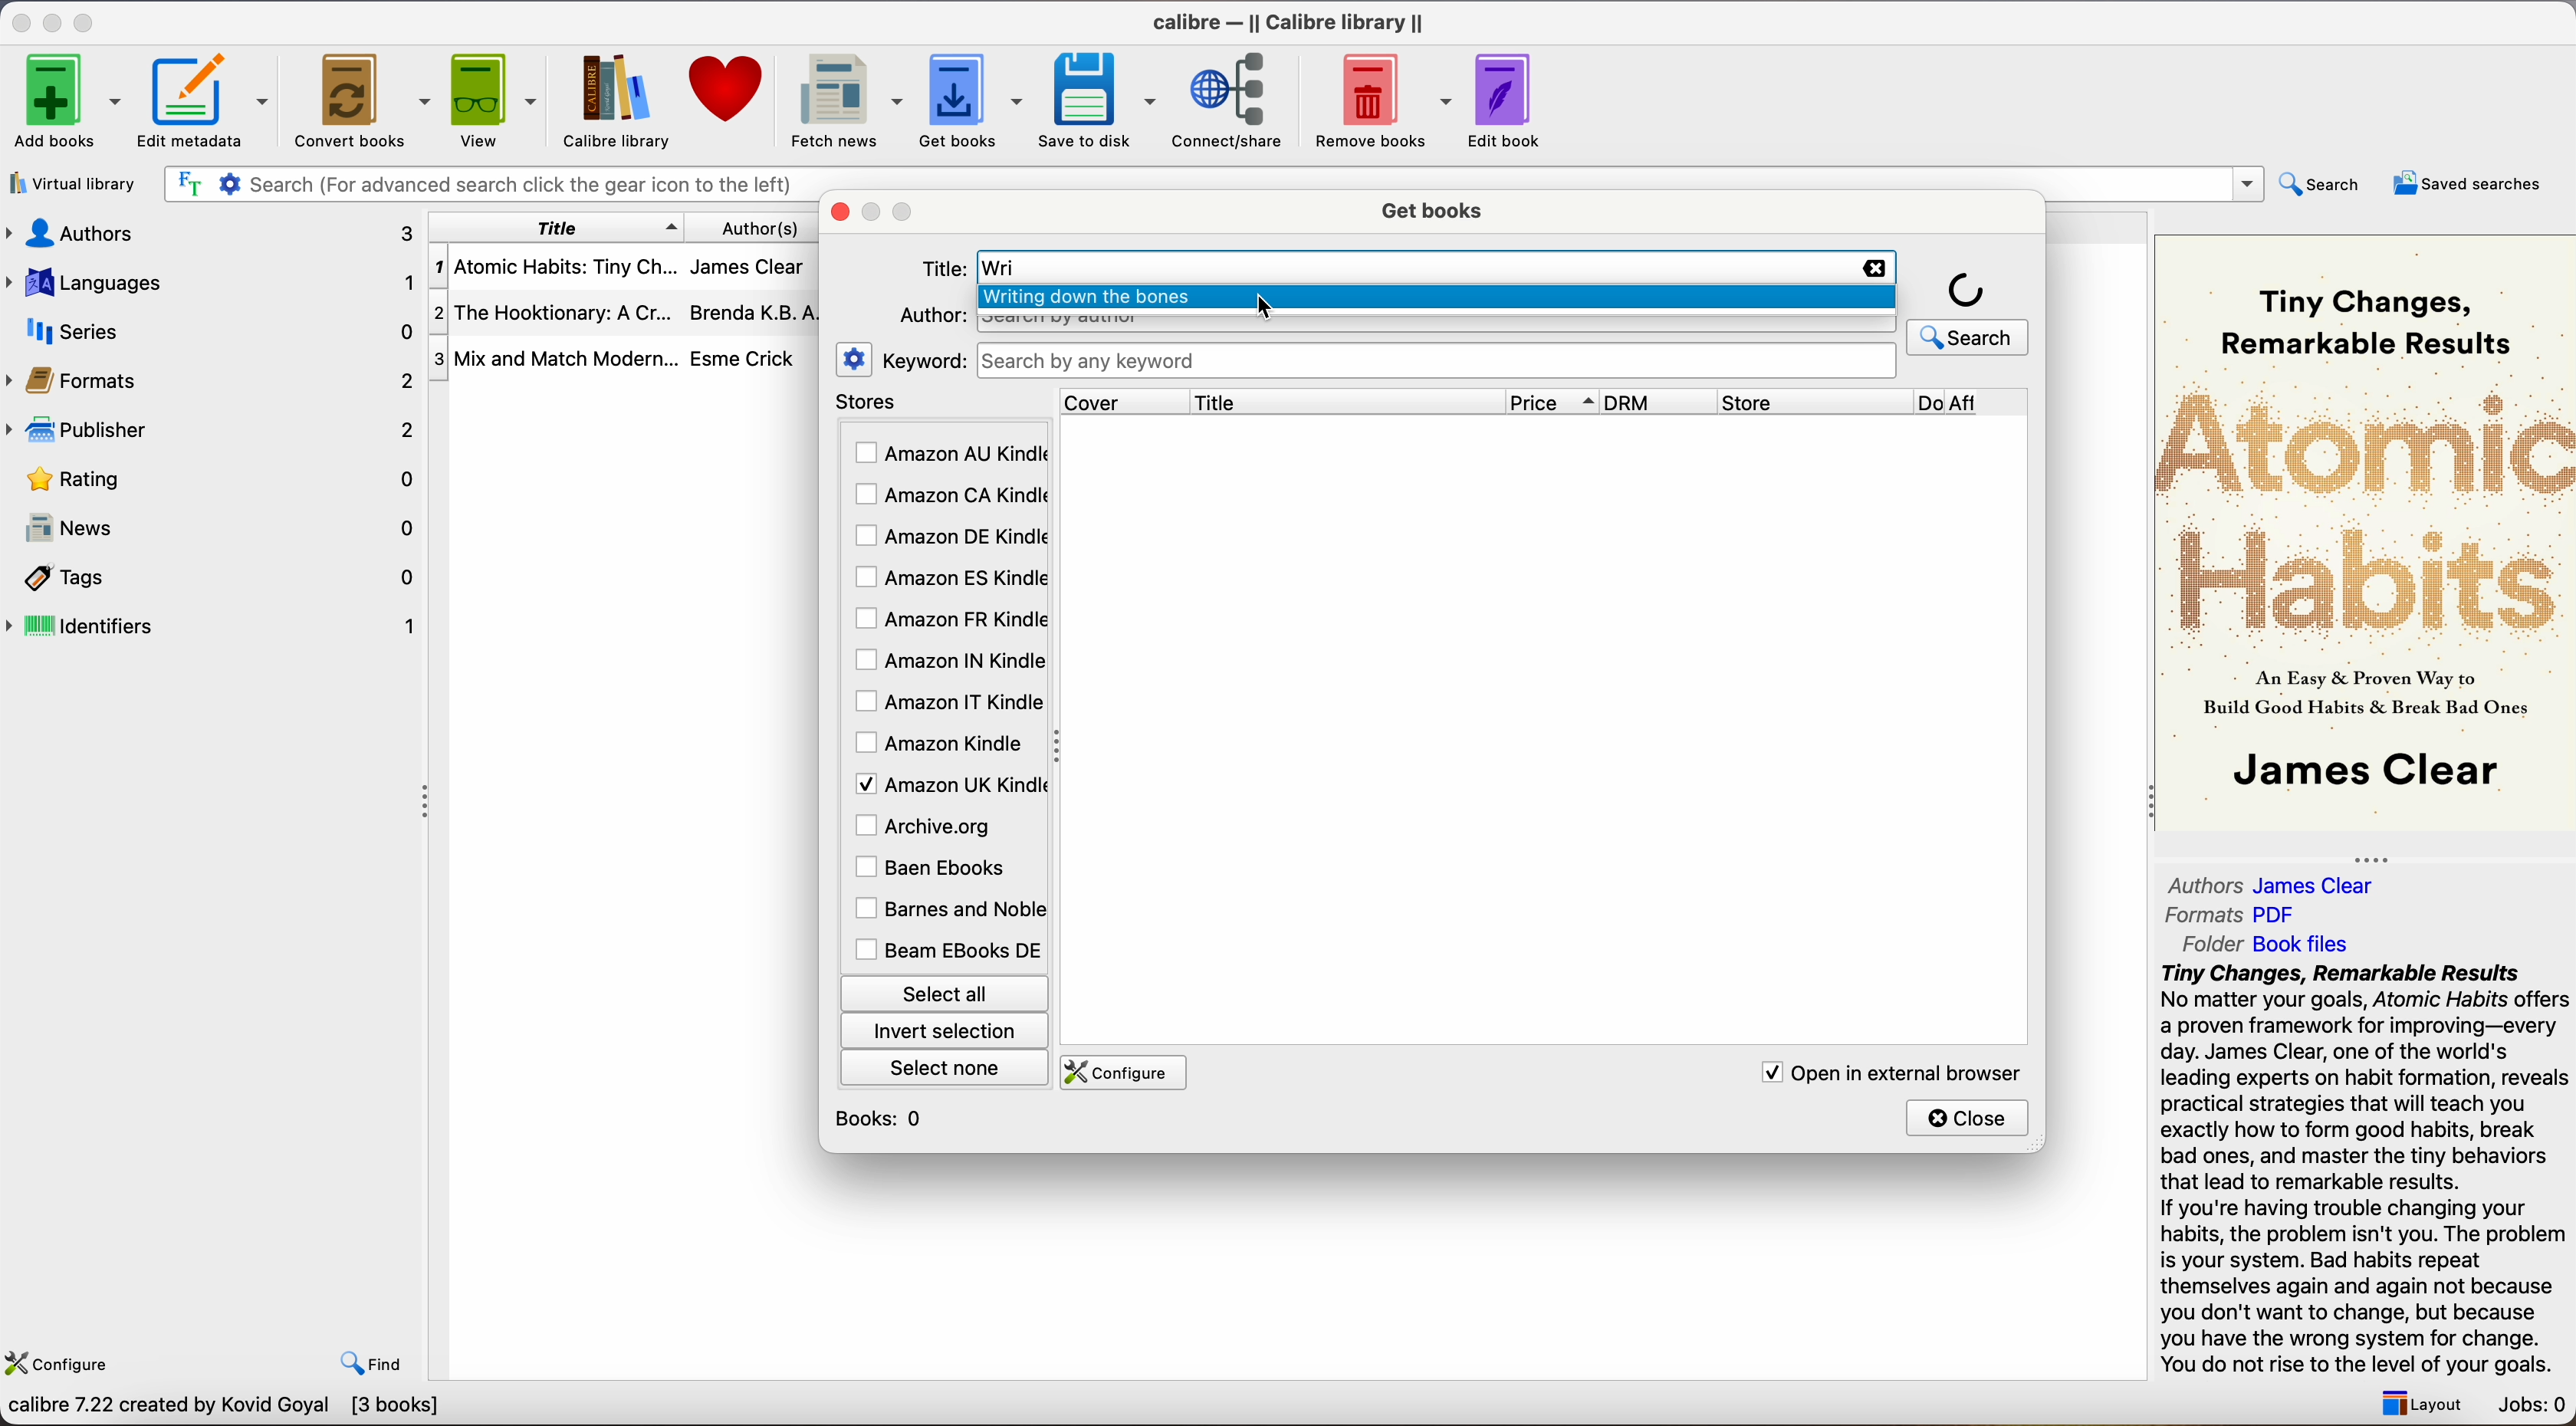 This screenshot has width=2576, height=1426. I want to click on books: 0, so click(884, 1119).